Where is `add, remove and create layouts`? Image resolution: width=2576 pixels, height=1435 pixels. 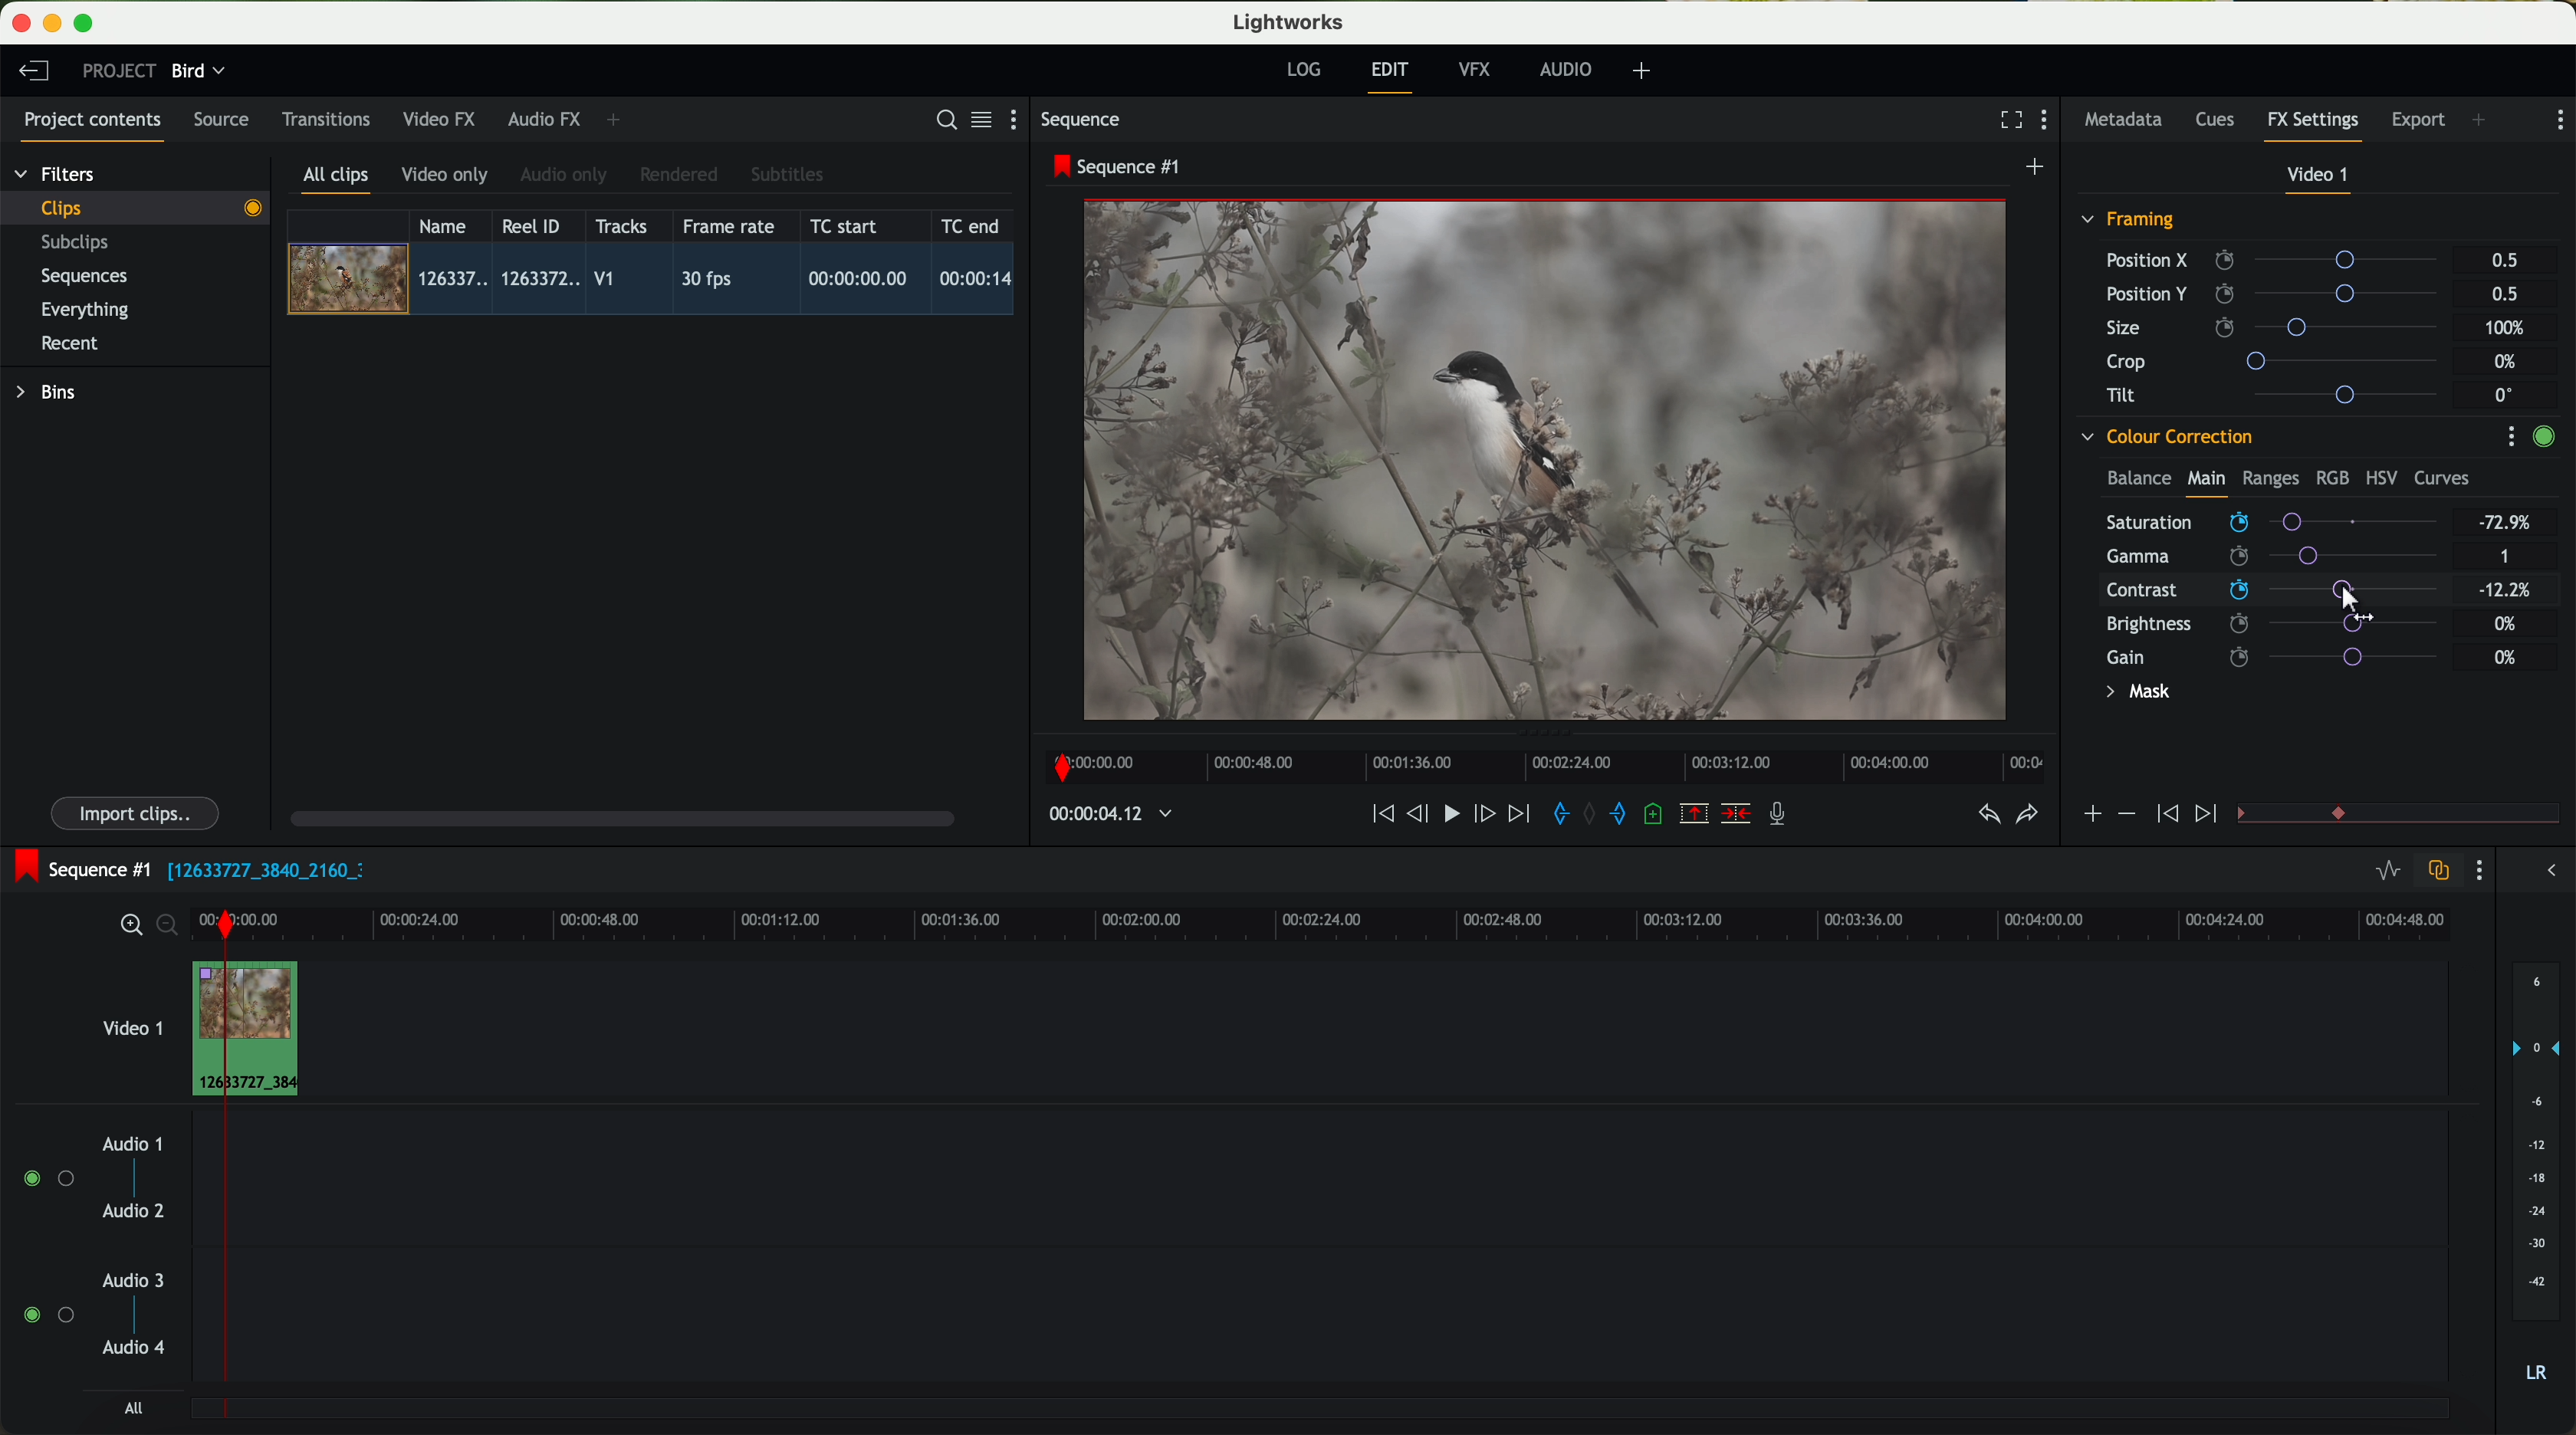 add, remove and create layouts is located at coordinates (1645, 71).